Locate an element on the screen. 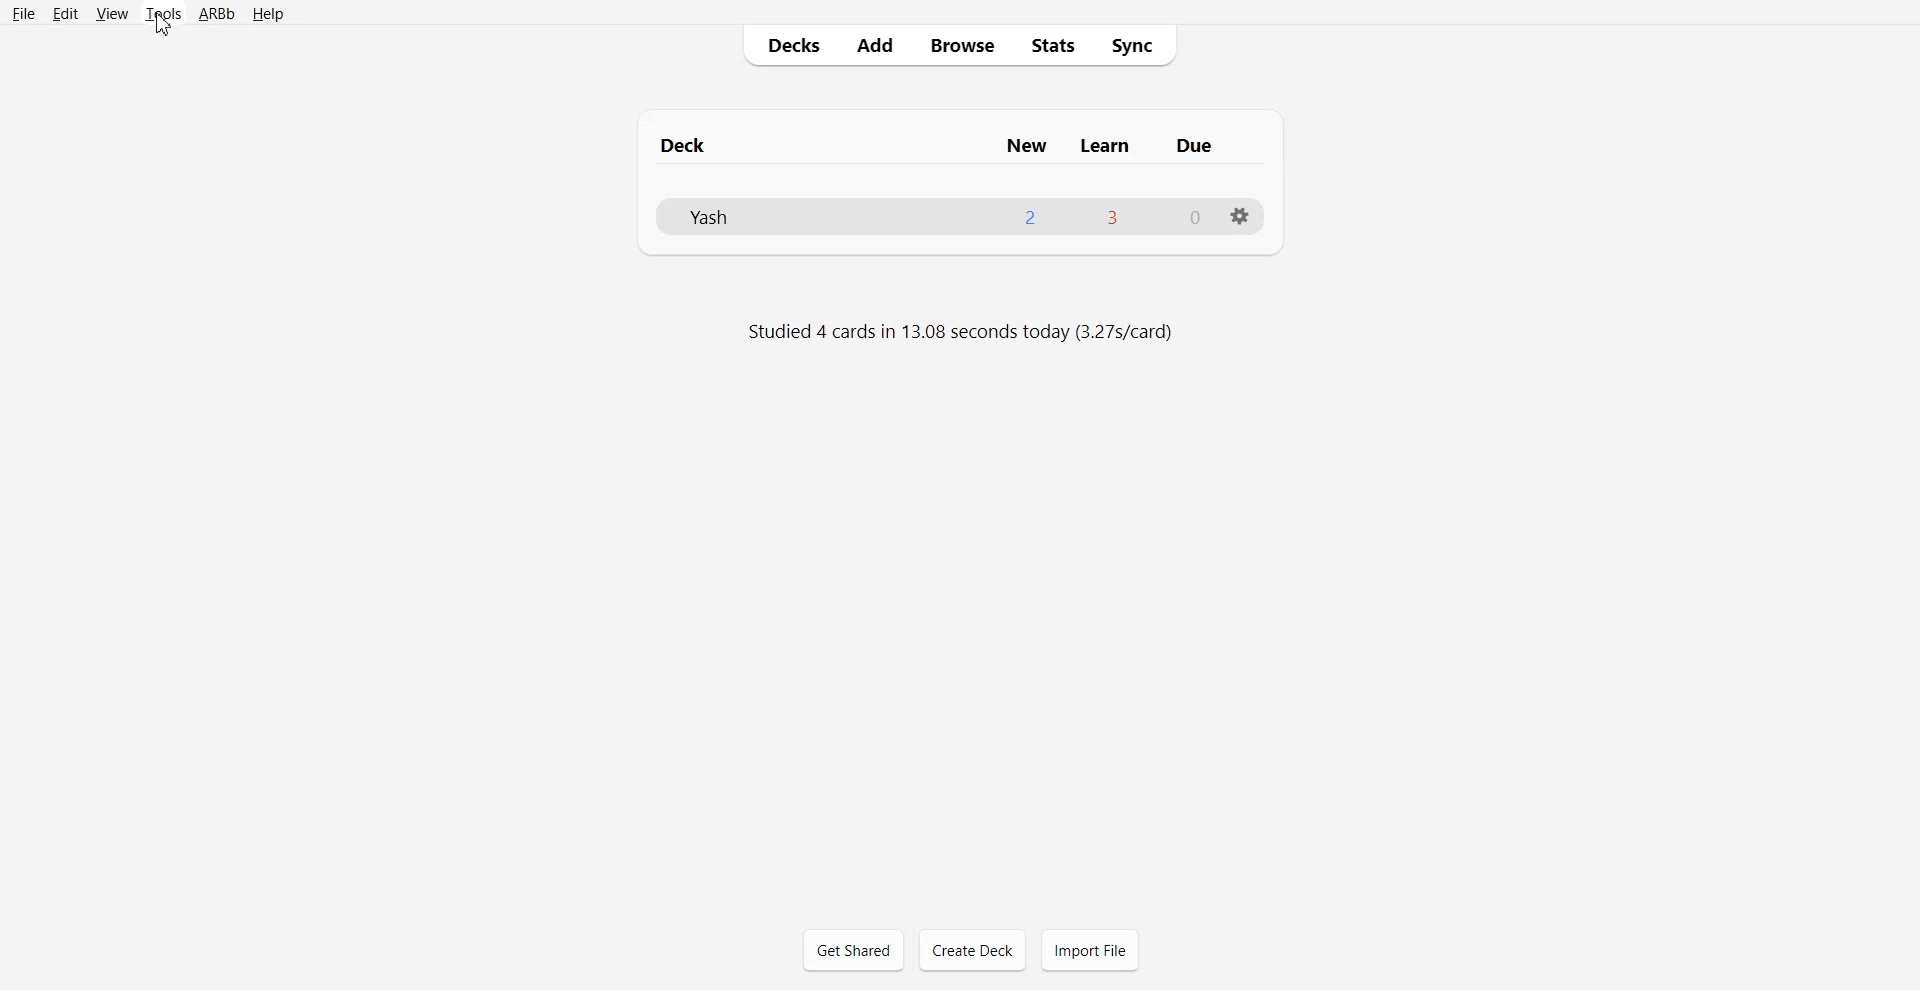  Sync is located at coordinates (1141, 46).